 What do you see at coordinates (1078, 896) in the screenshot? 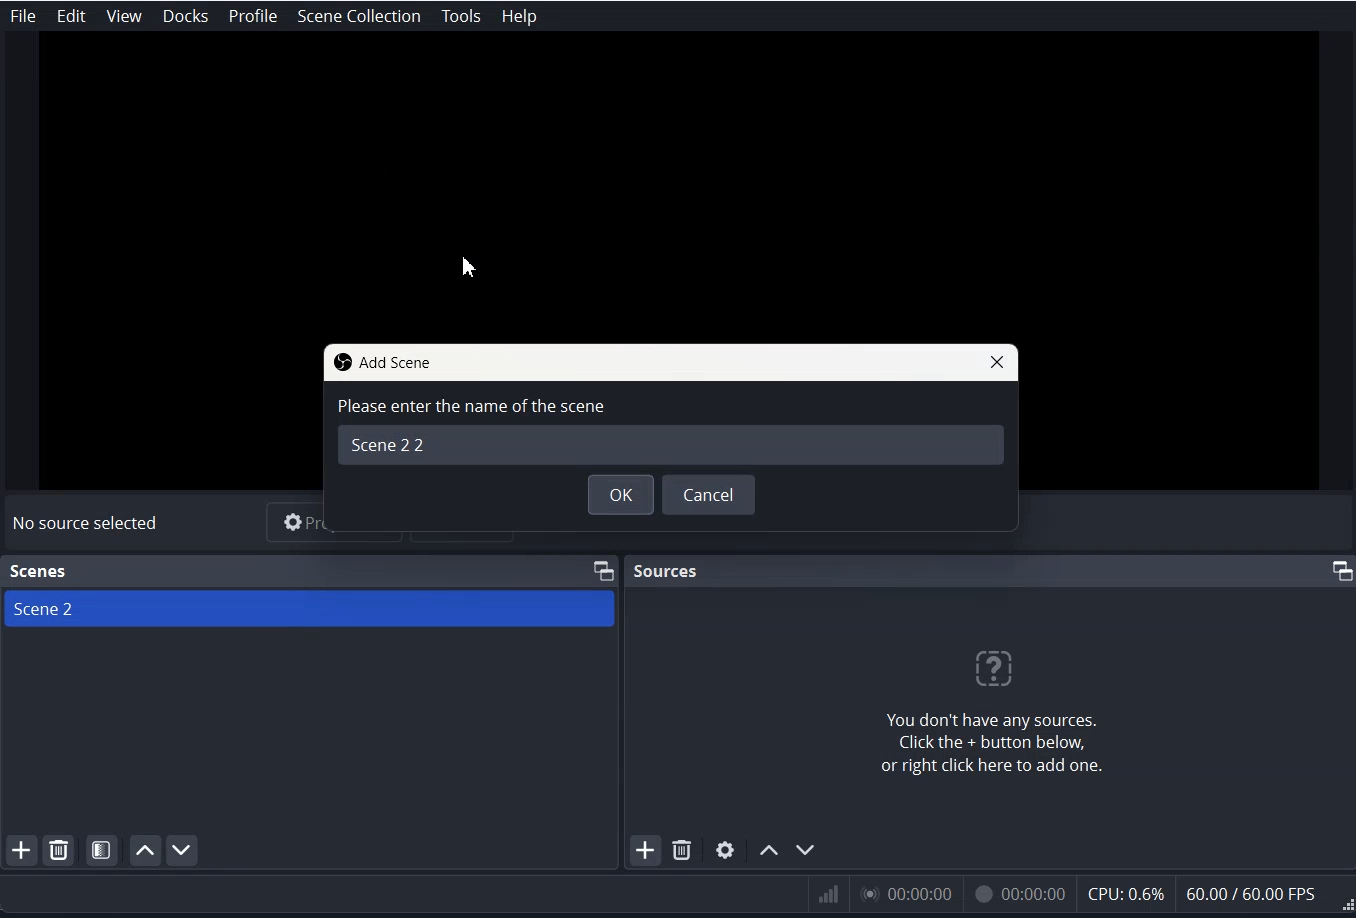
I see `Visual Parameter` at bounding box center [1078, 896].